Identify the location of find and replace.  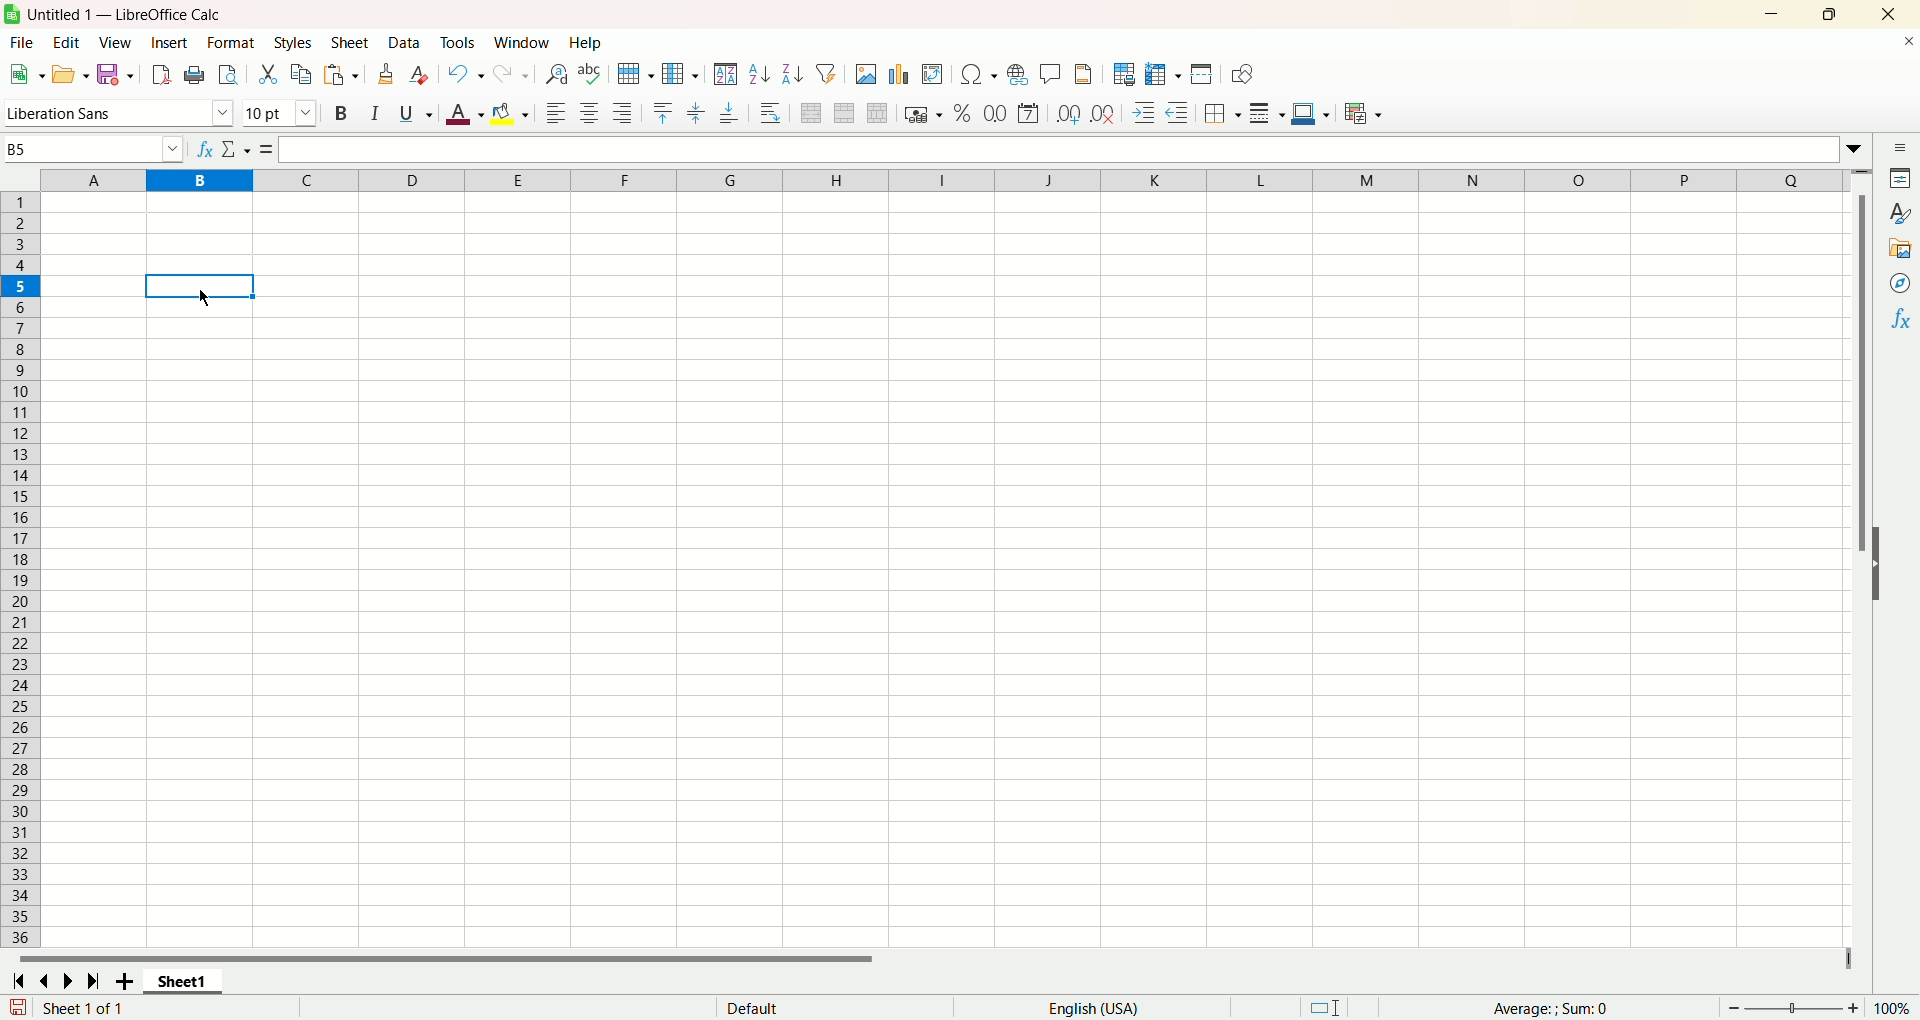
(554, 75).